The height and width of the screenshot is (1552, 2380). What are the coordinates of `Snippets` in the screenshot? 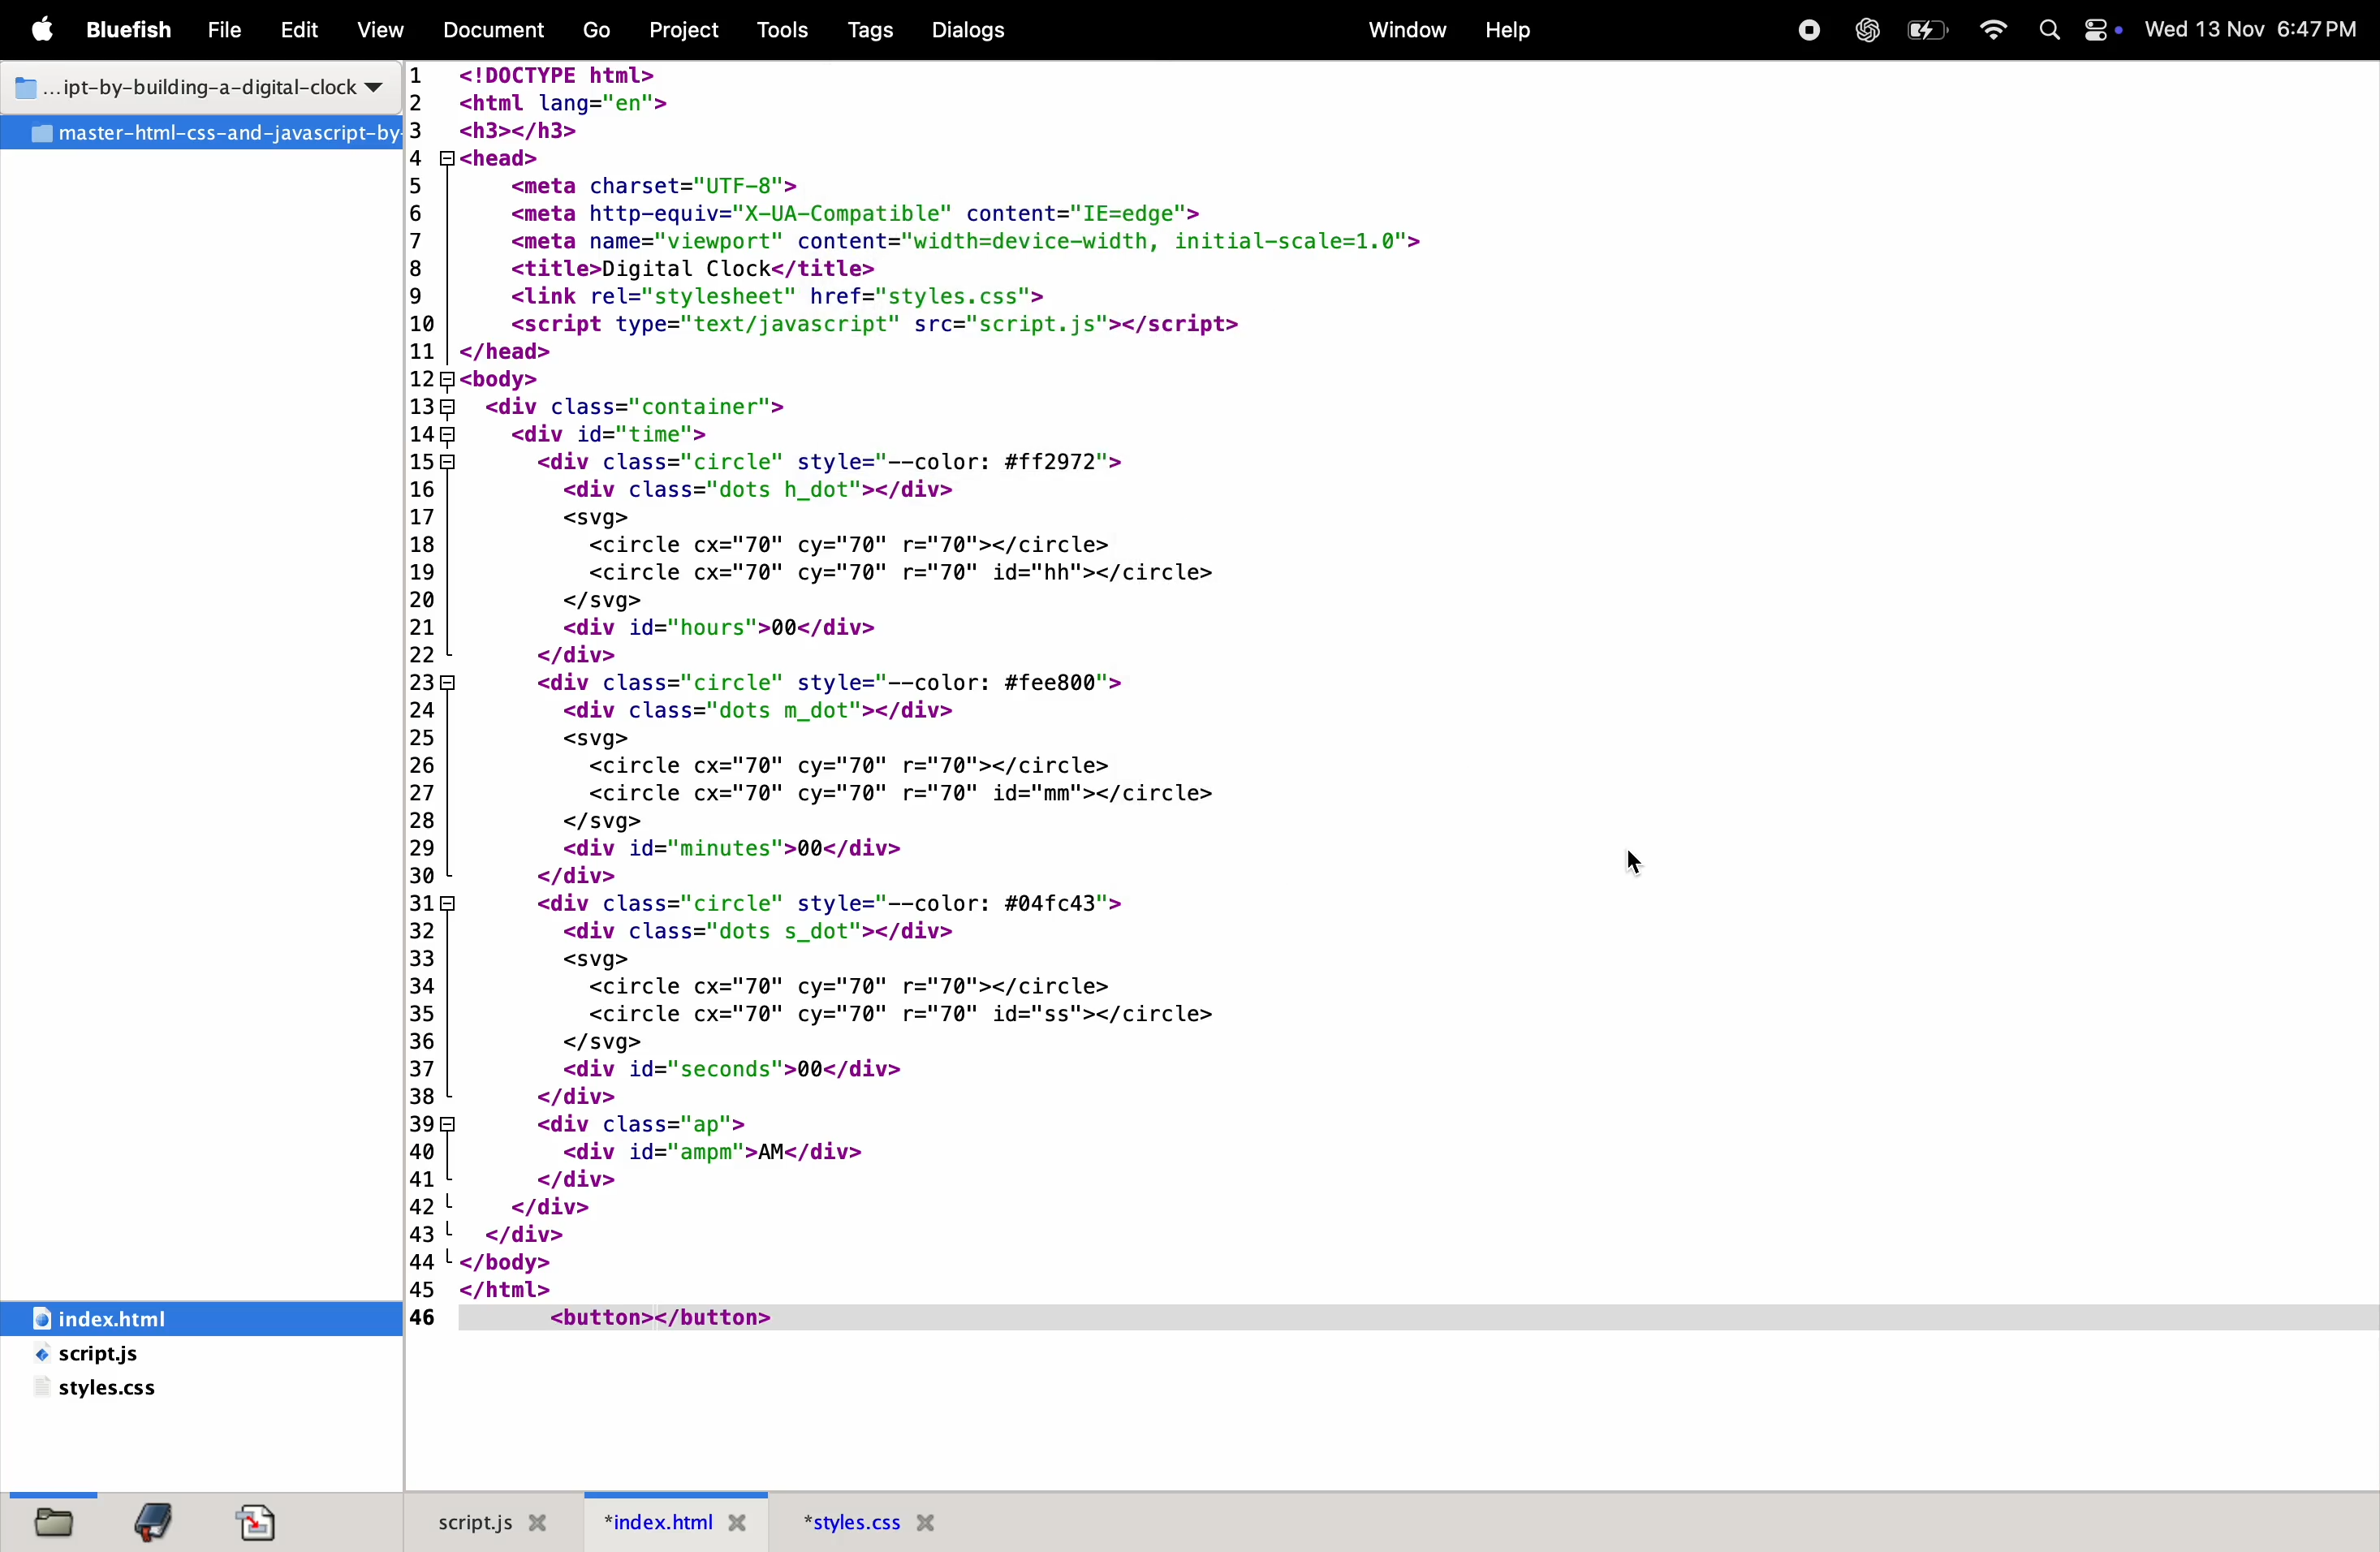 It's located at (271, 1520).